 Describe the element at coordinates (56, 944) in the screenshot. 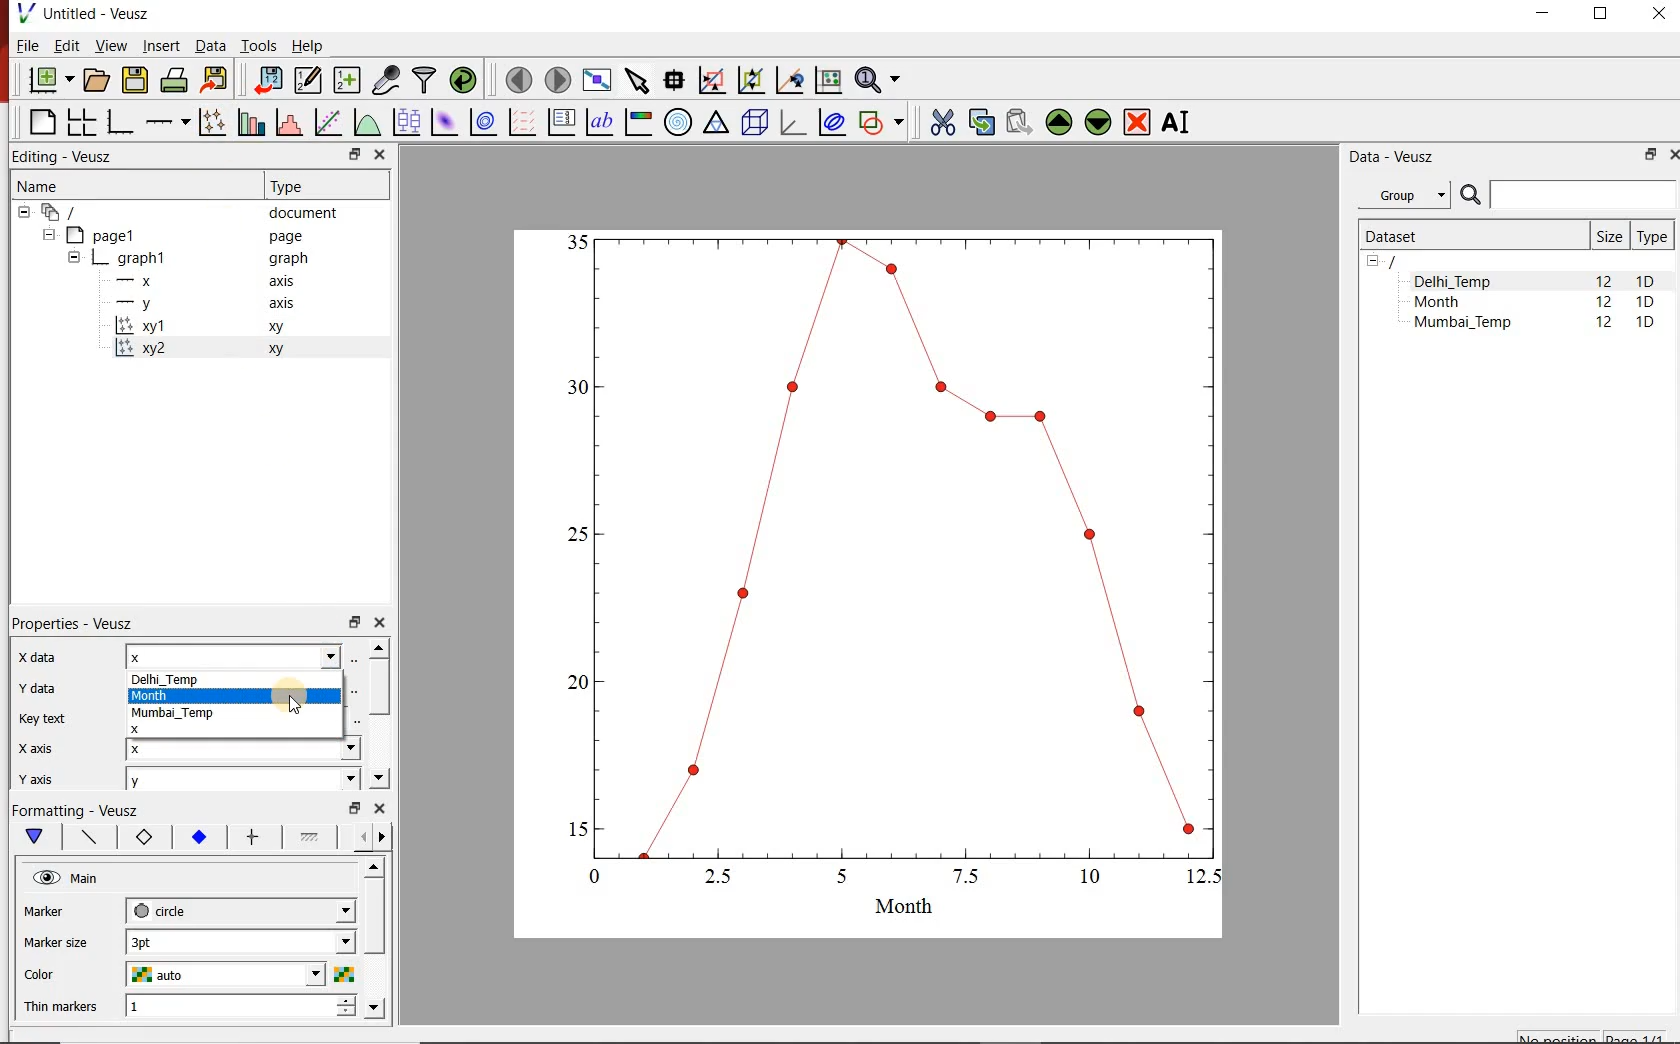

I see `Marker size` at that location.